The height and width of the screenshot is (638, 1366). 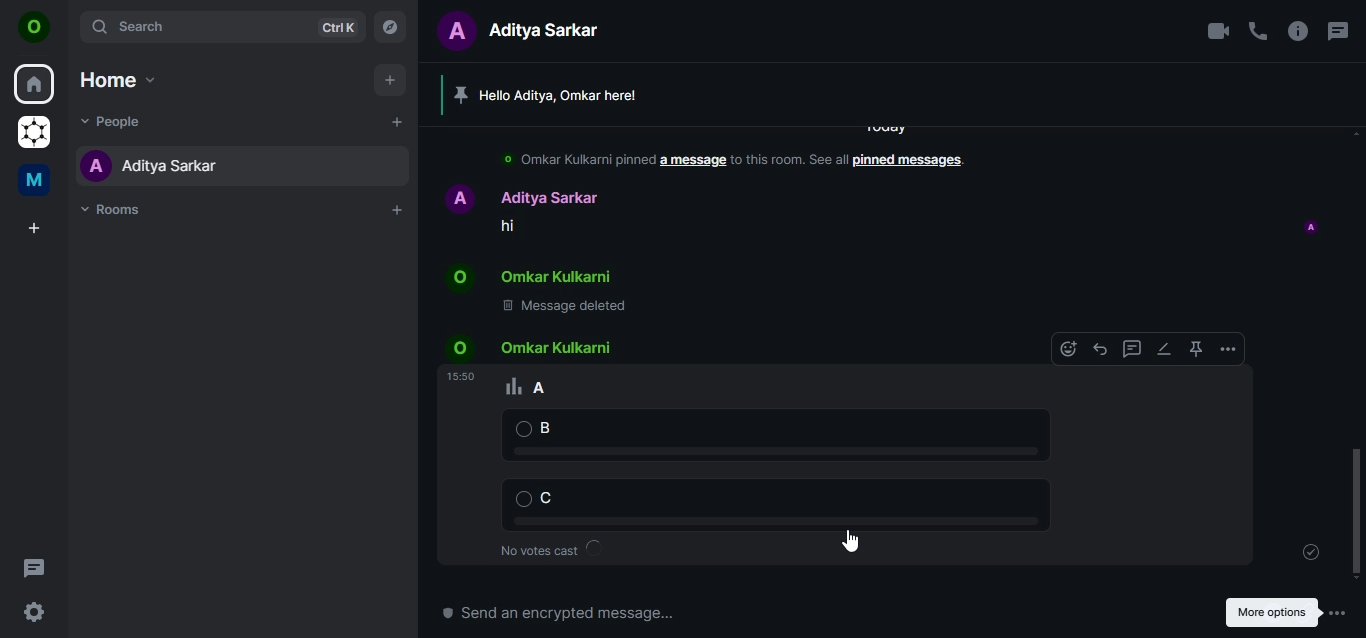 What do you see at coordinates (536, 251) in the screenshot?
I see `Name hi Name © Message deleted` at bounding box center [536, 251].